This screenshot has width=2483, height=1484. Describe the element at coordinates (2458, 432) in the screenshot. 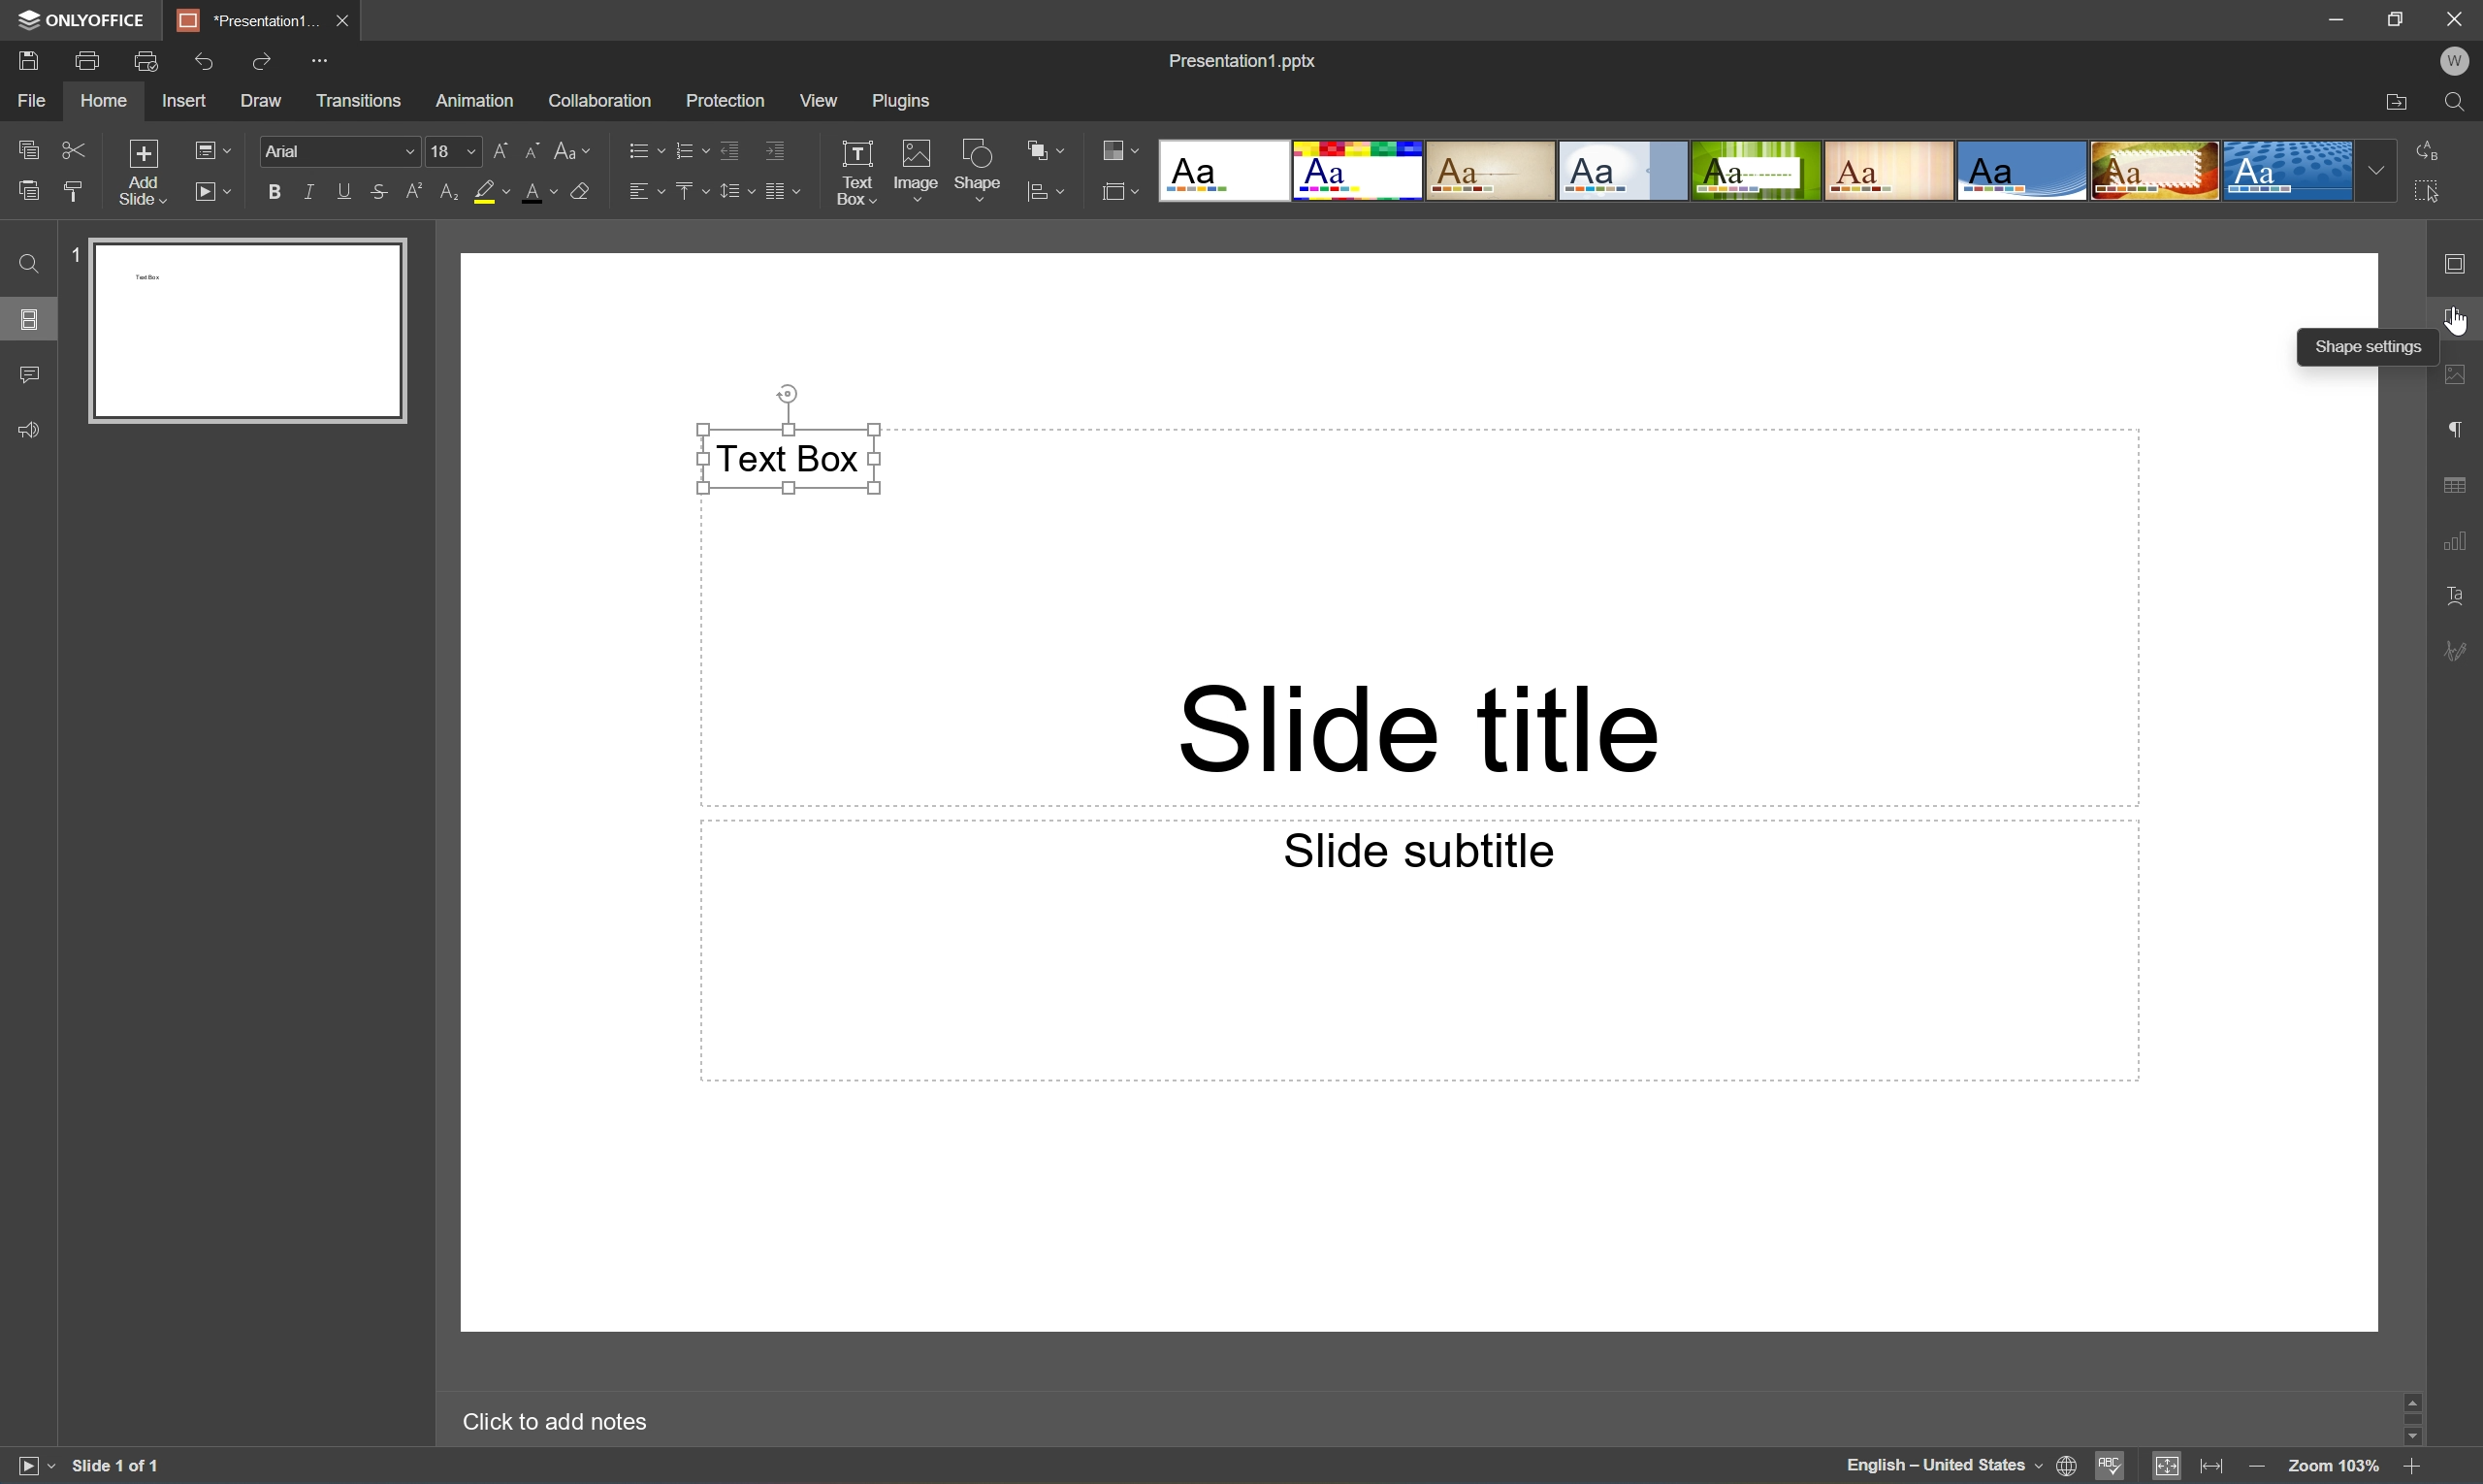

I see `Paragraph settings` at that location.